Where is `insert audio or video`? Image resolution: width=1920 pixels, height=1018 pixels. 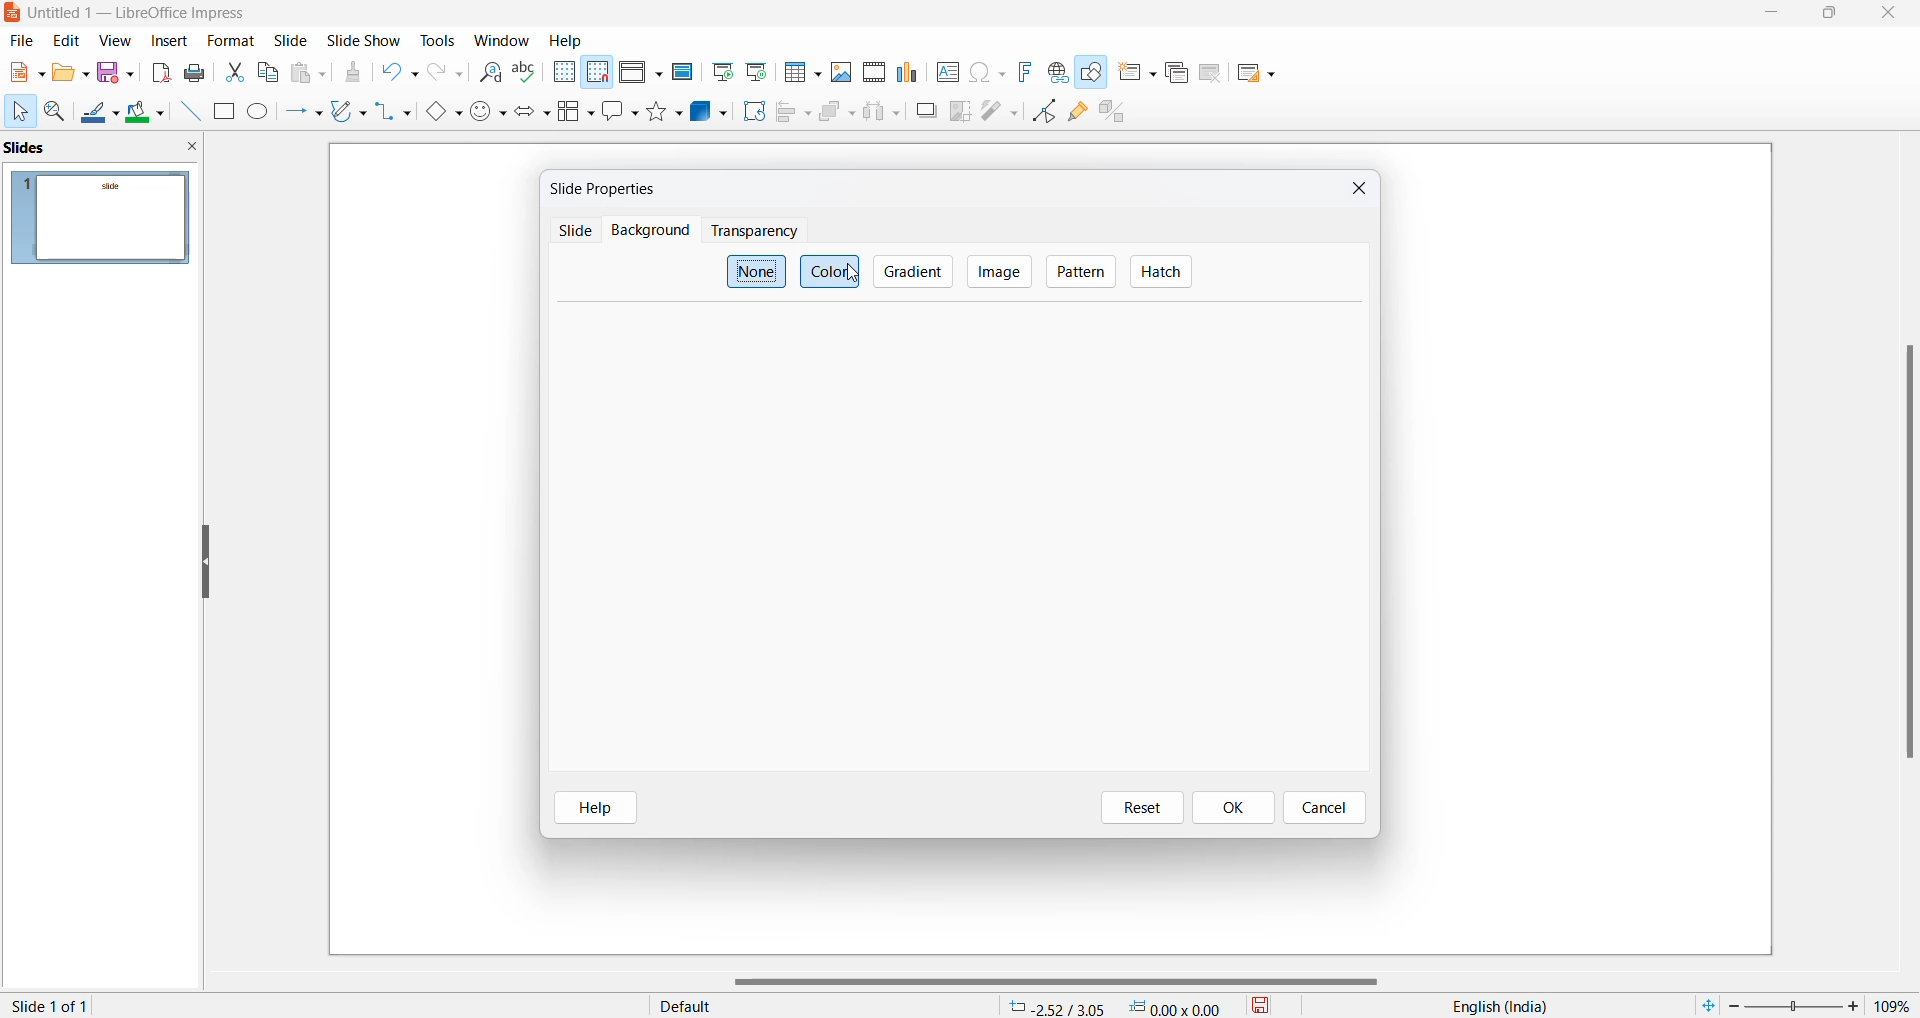 insert audio or video is located at coordinates (872, 73).